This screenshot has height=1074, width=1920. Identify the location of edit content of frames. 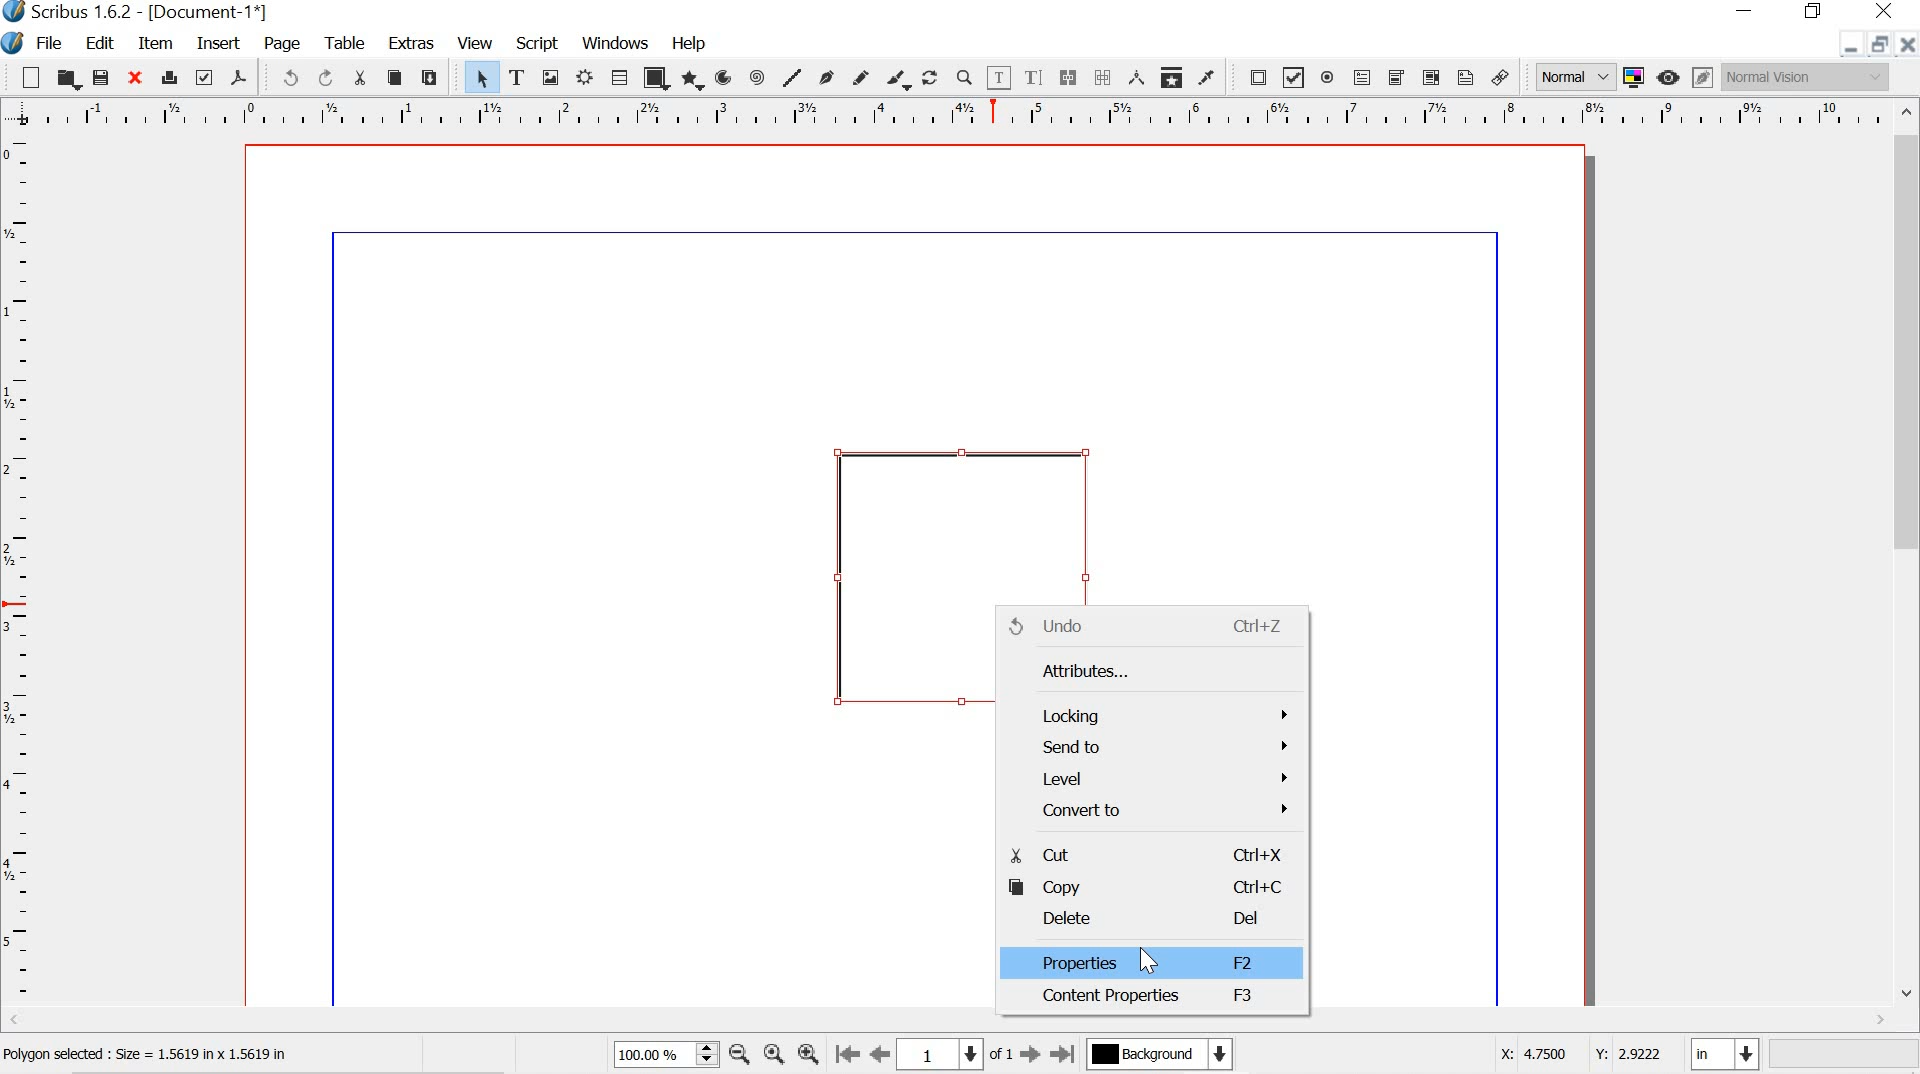
(1001, 77).